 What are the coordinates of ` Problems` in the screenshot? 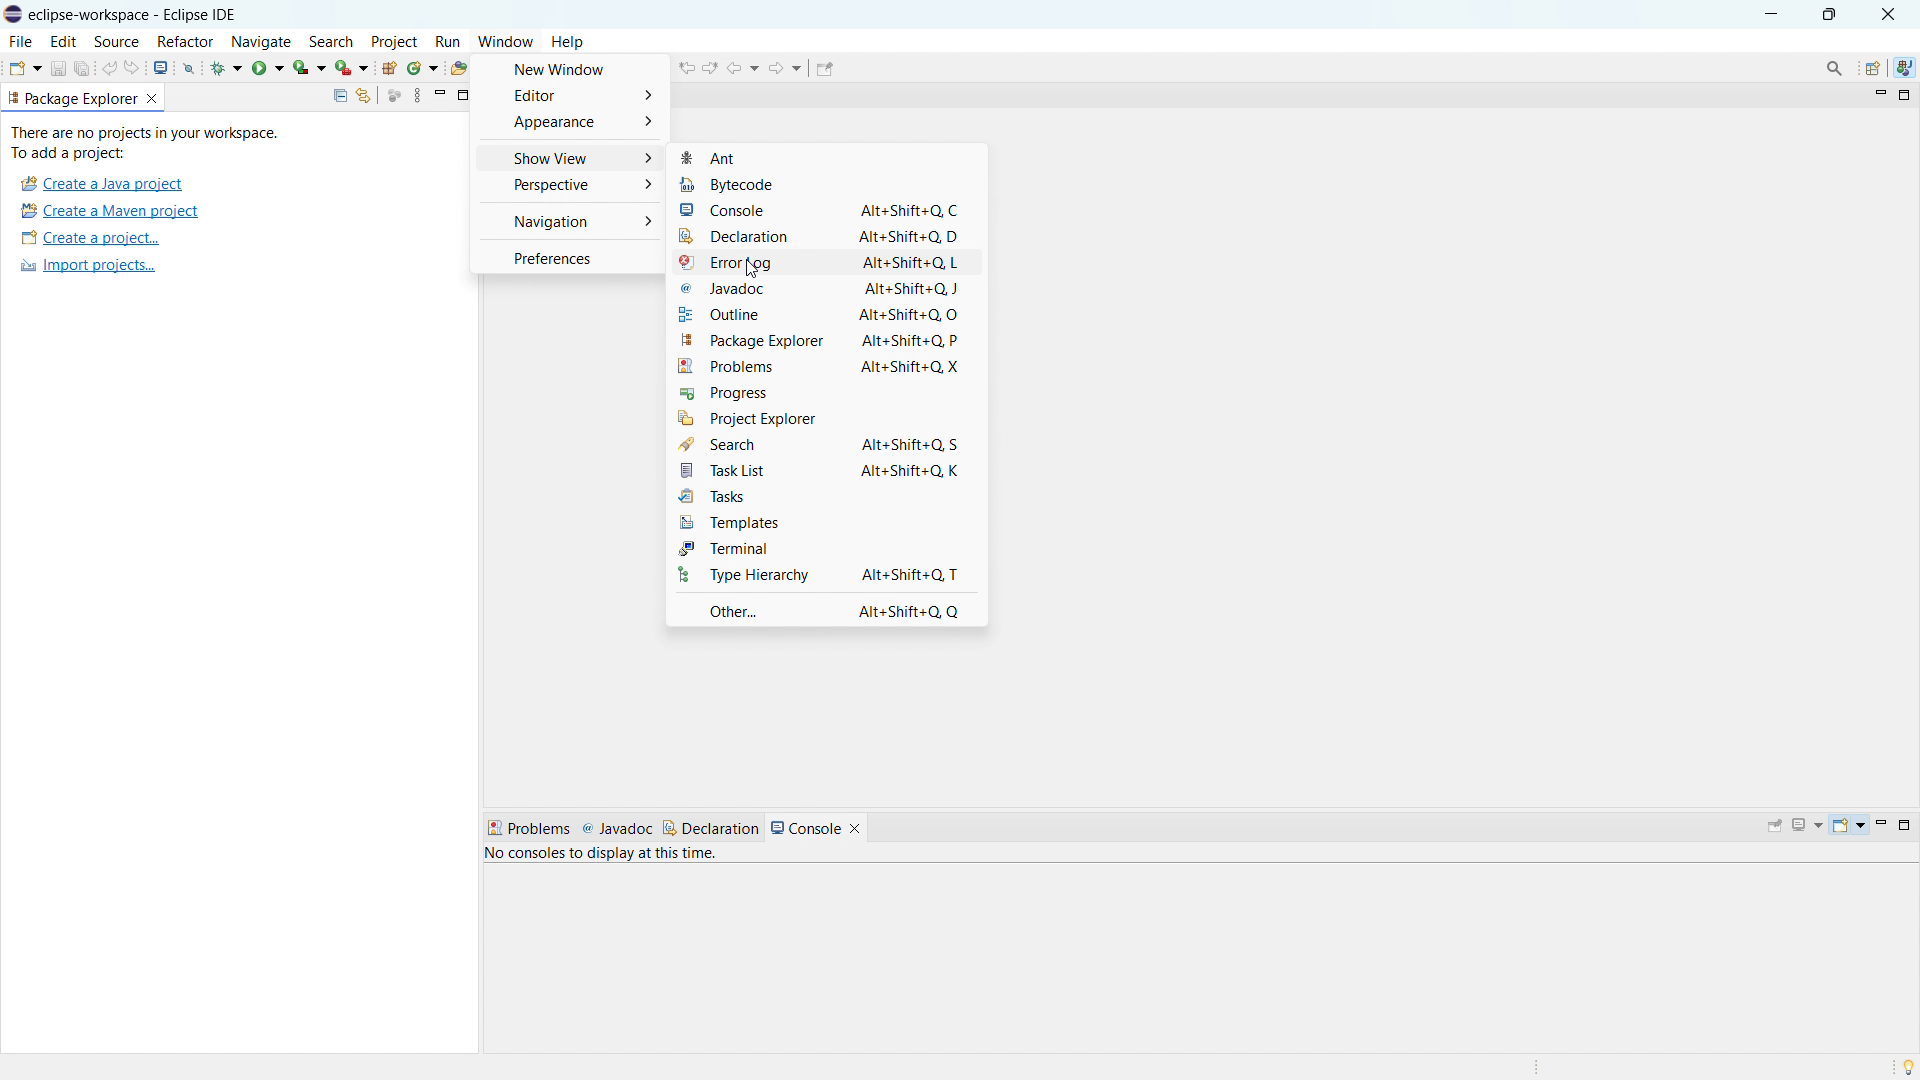 It's located at (527, 826).